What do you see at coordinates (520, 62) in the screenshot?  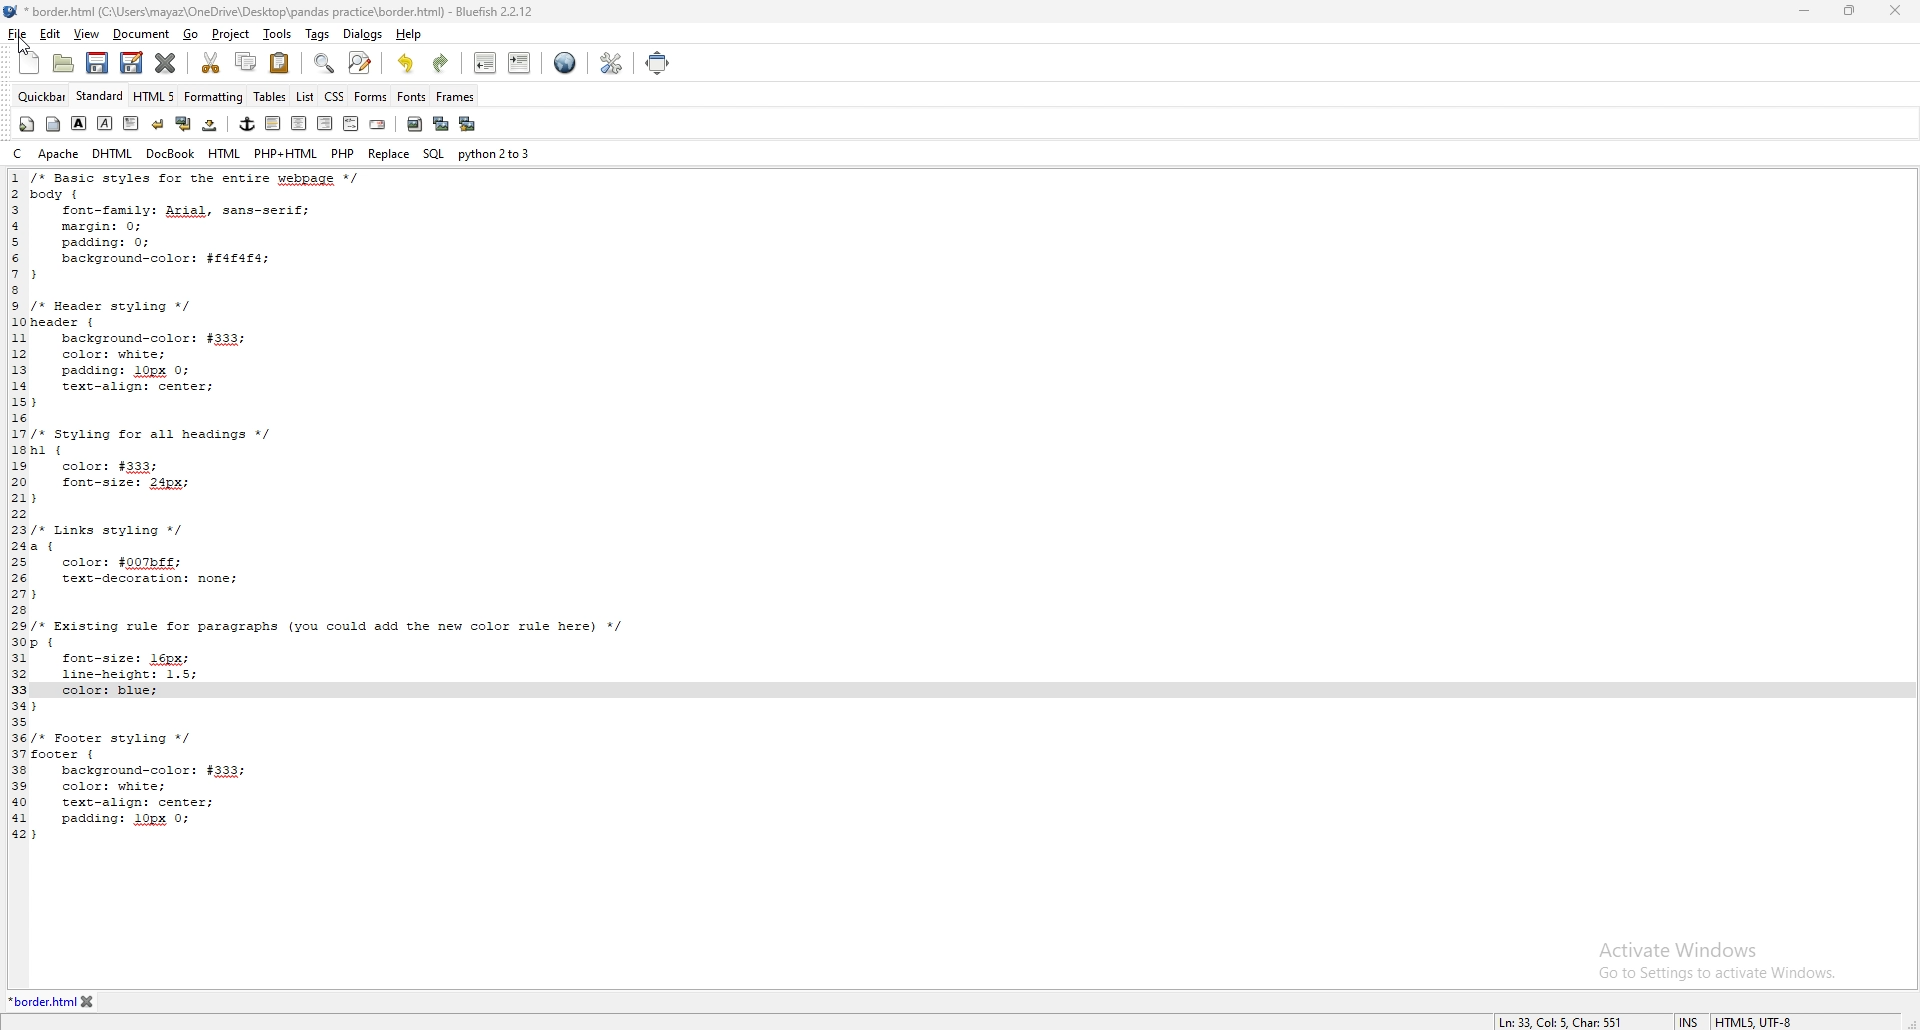 I see `indent` at bounding box center [520, 62].